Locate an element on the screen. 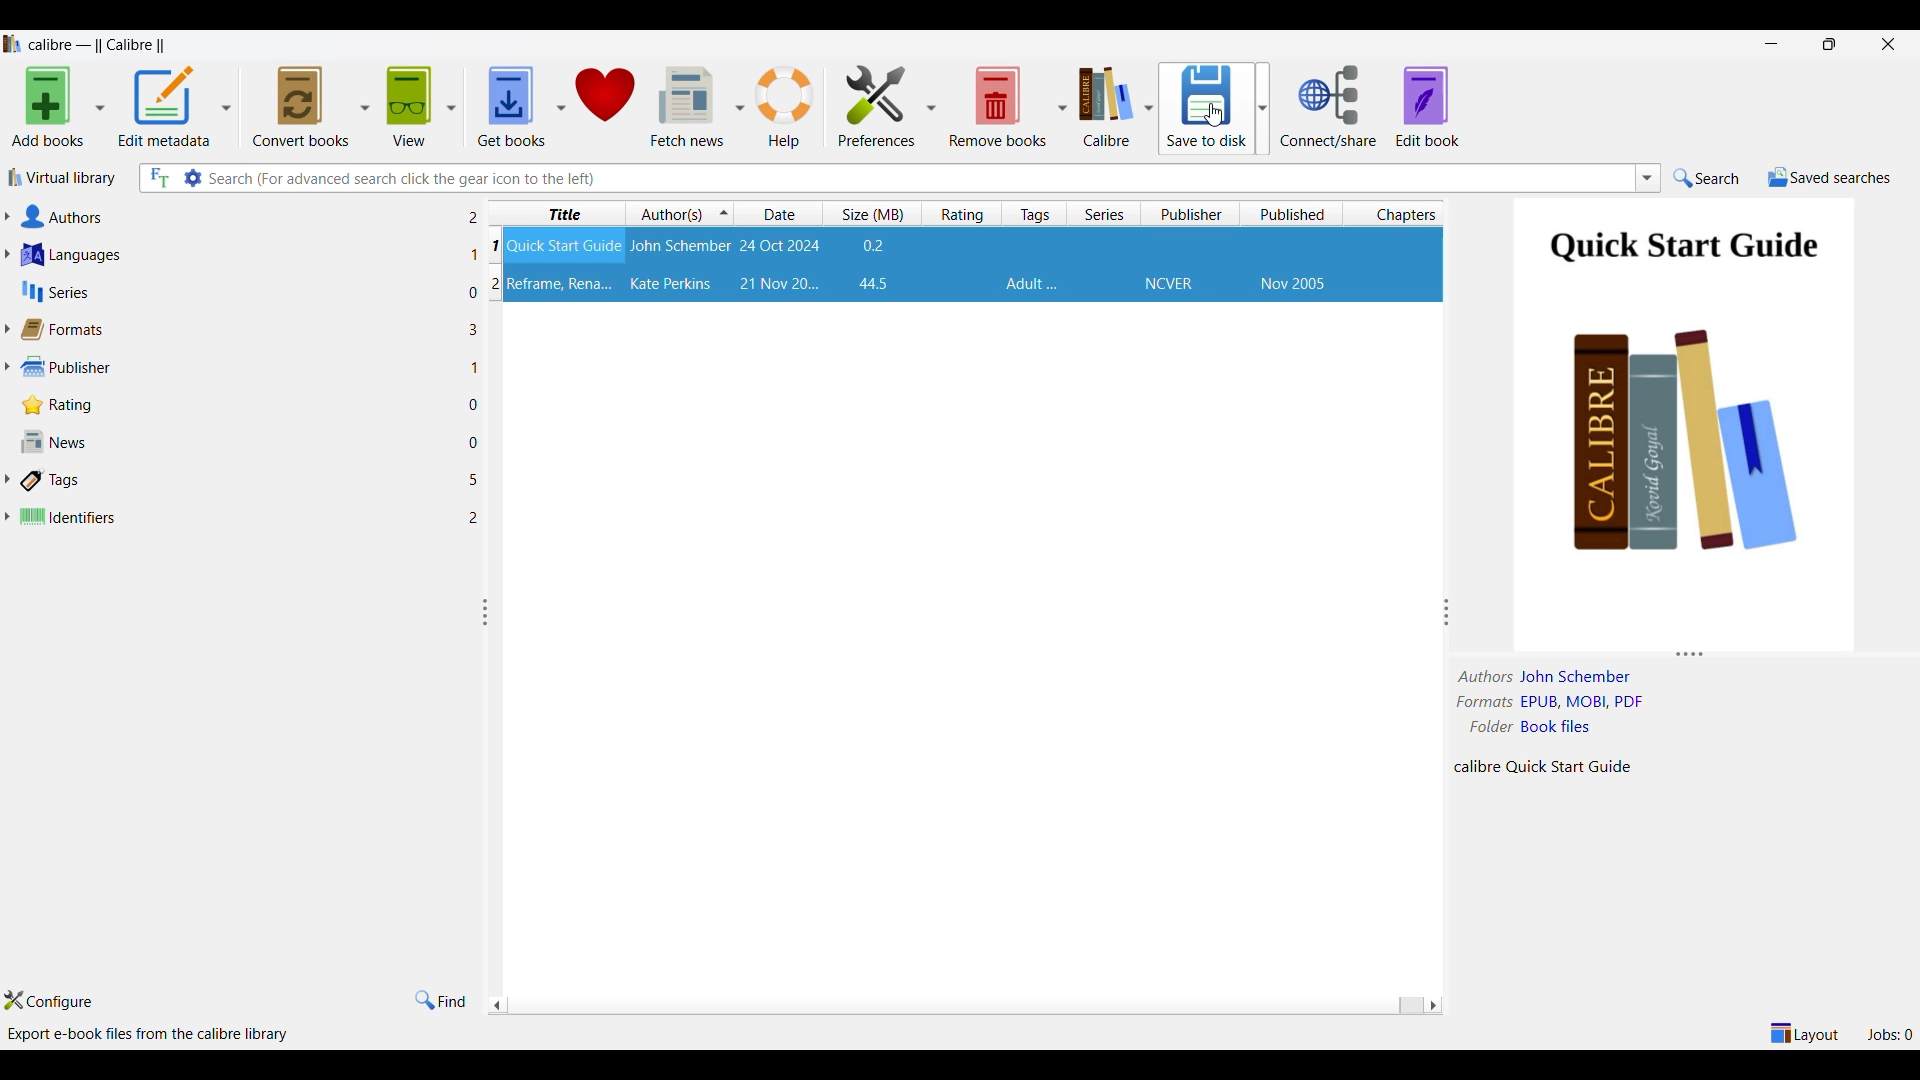 This screenshot has width=1920, height=1080. Publisher column is located at coordinates (1193, 213).